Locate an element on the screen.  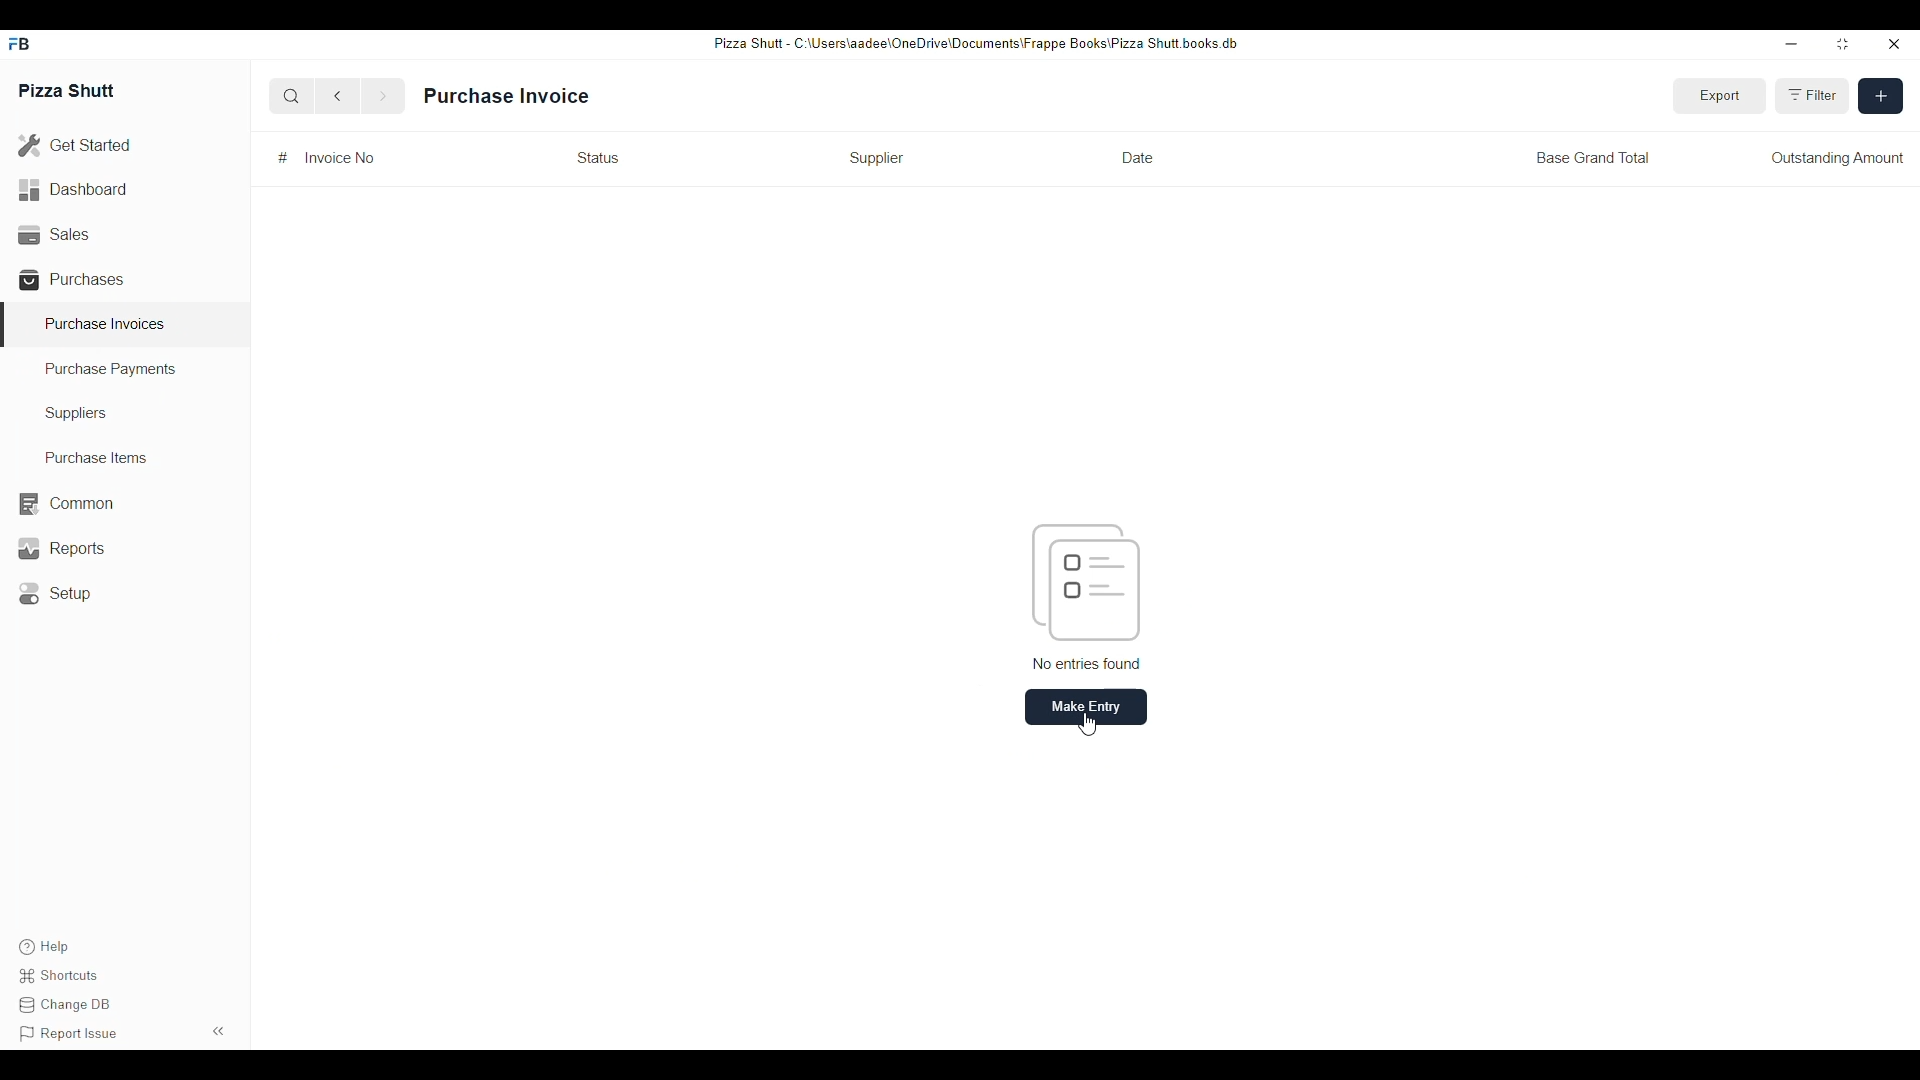
close is located at coordinates (1895, 45).